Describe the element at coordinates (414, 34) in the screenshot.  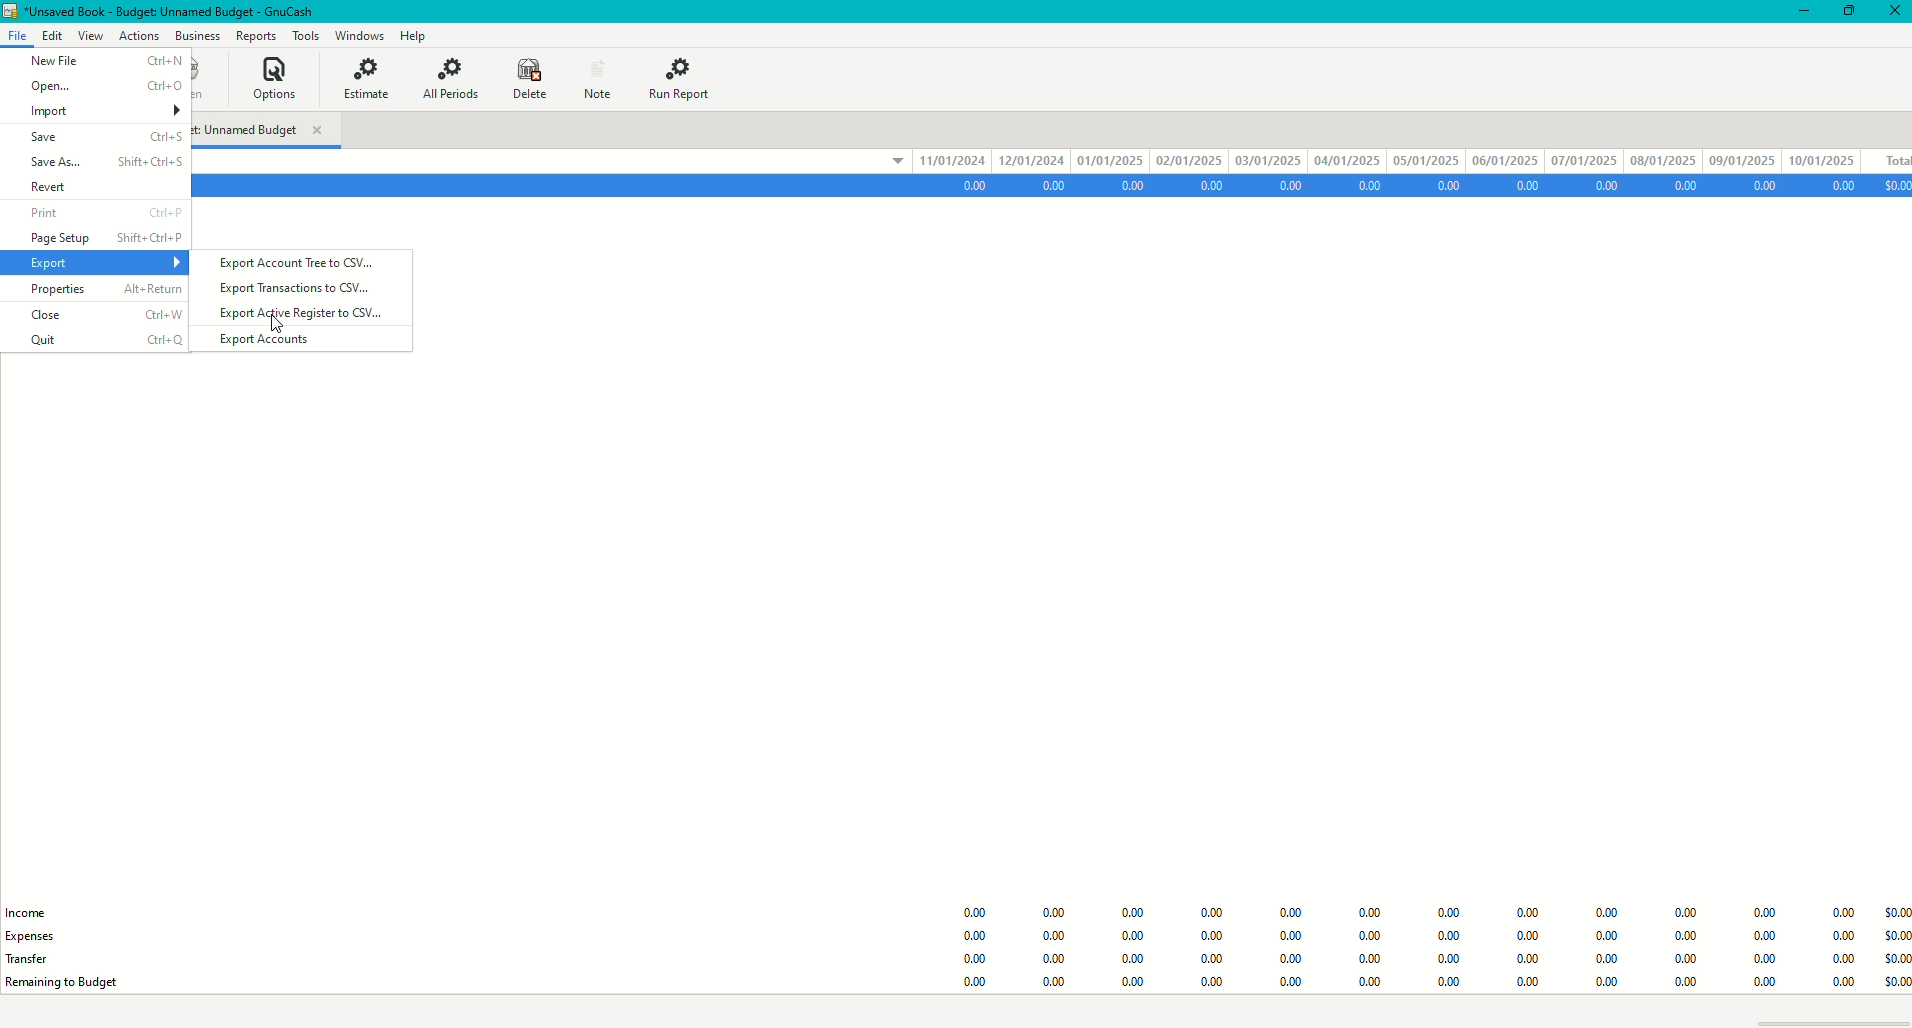
I see `Help` at that location.